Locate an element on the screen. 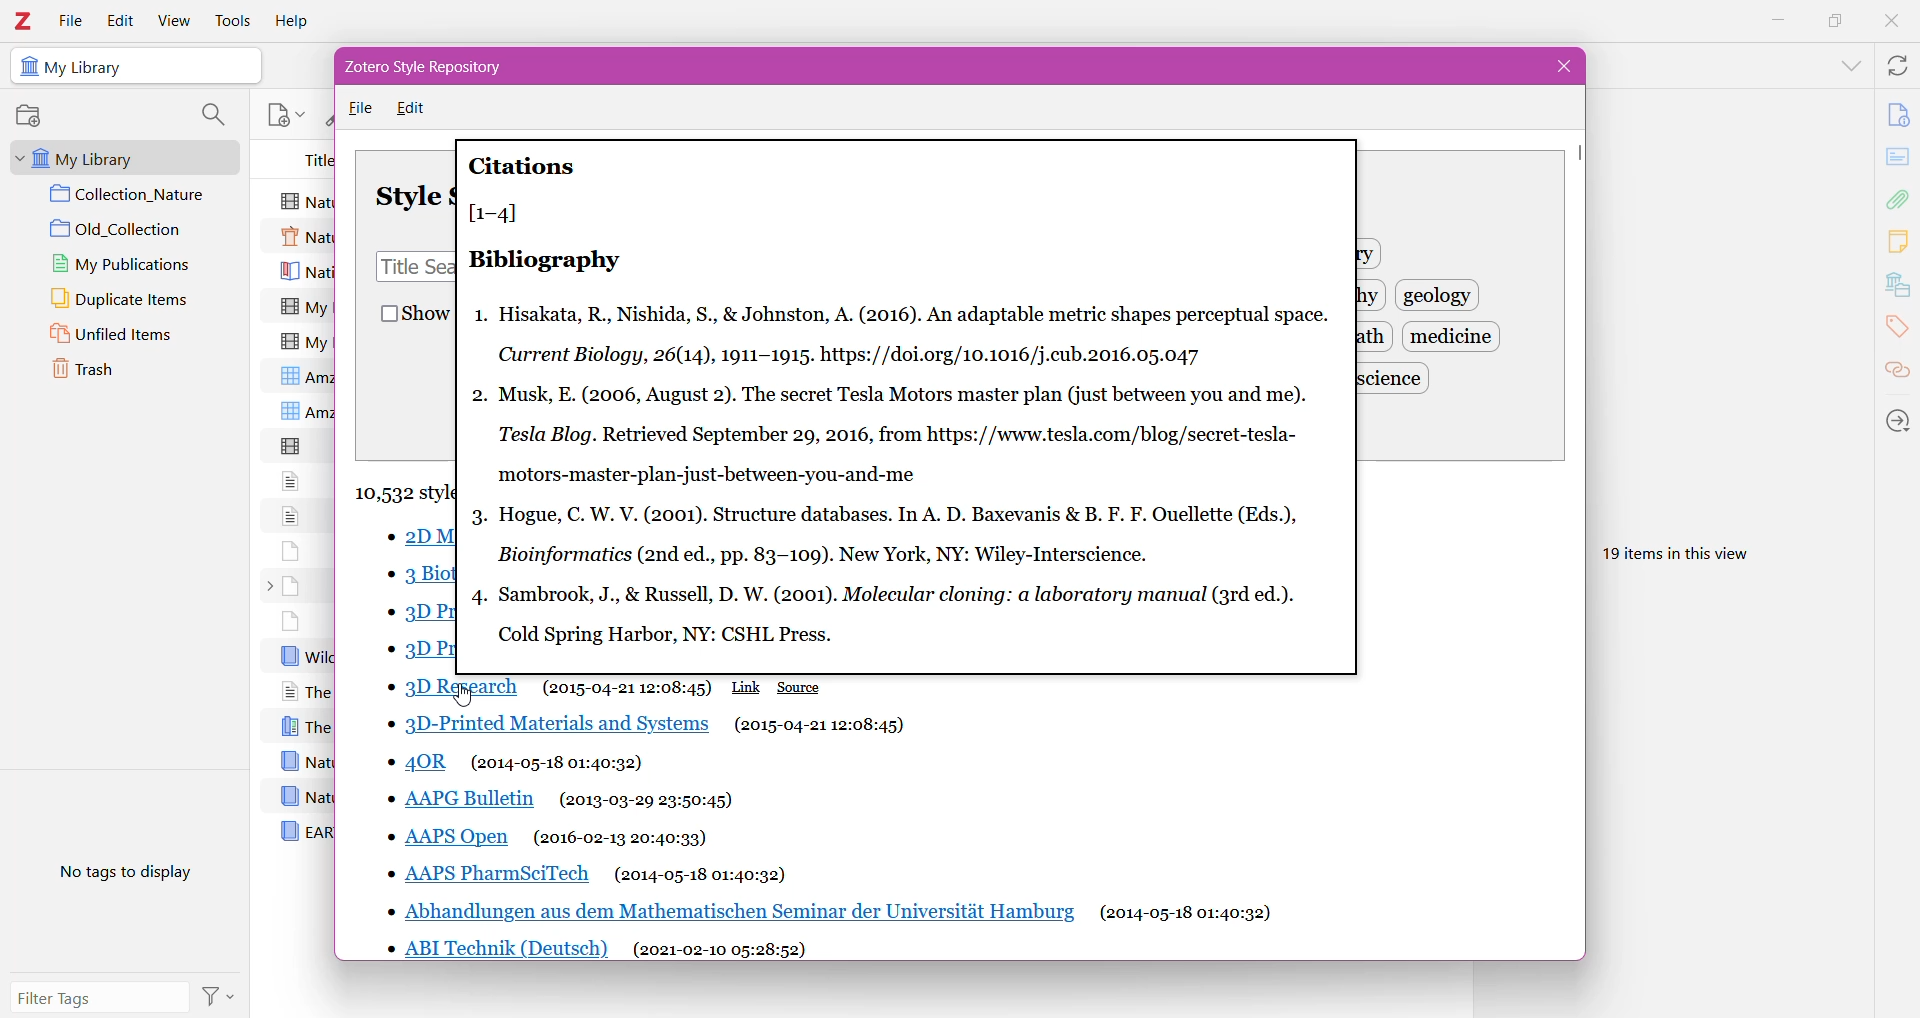  Style 5 is located at coordinates (450, 683).